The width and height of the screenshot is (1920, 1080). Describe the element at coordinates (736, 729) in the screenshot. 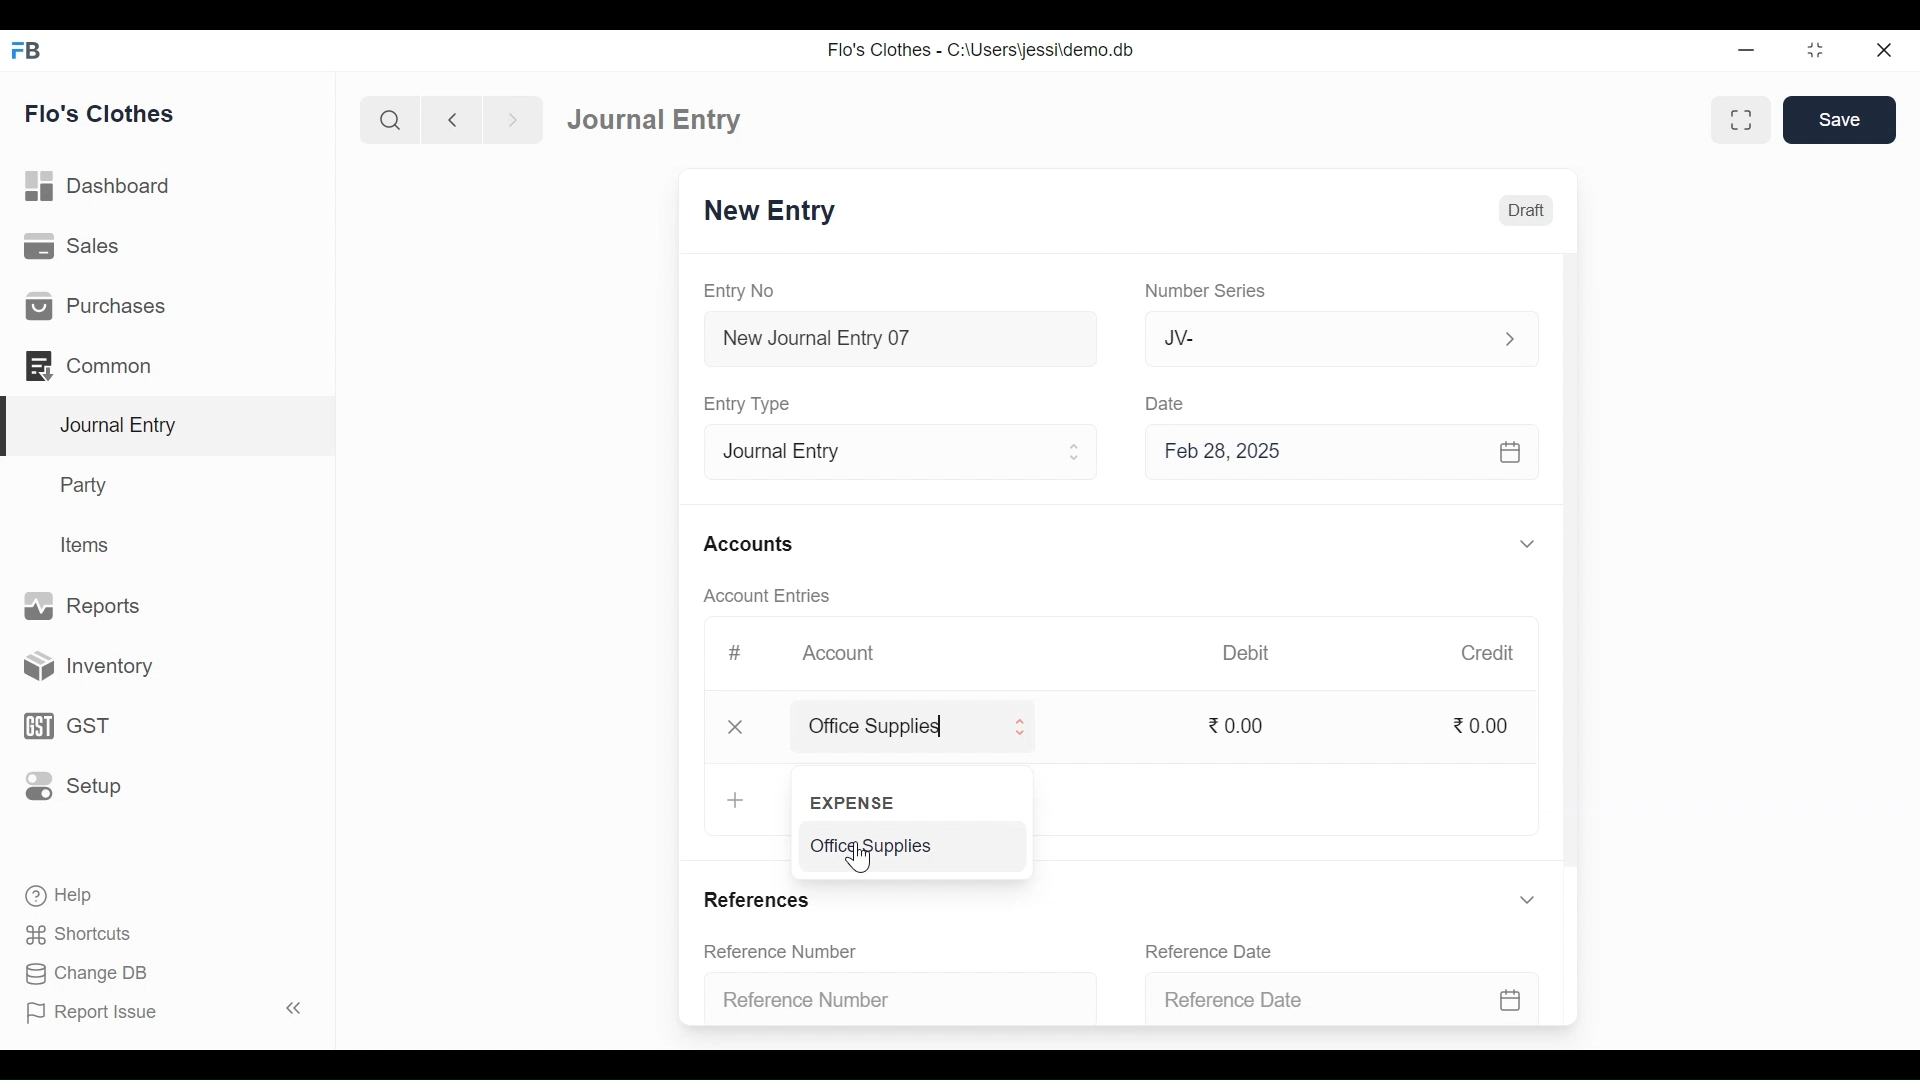

I see `Close` at that location.